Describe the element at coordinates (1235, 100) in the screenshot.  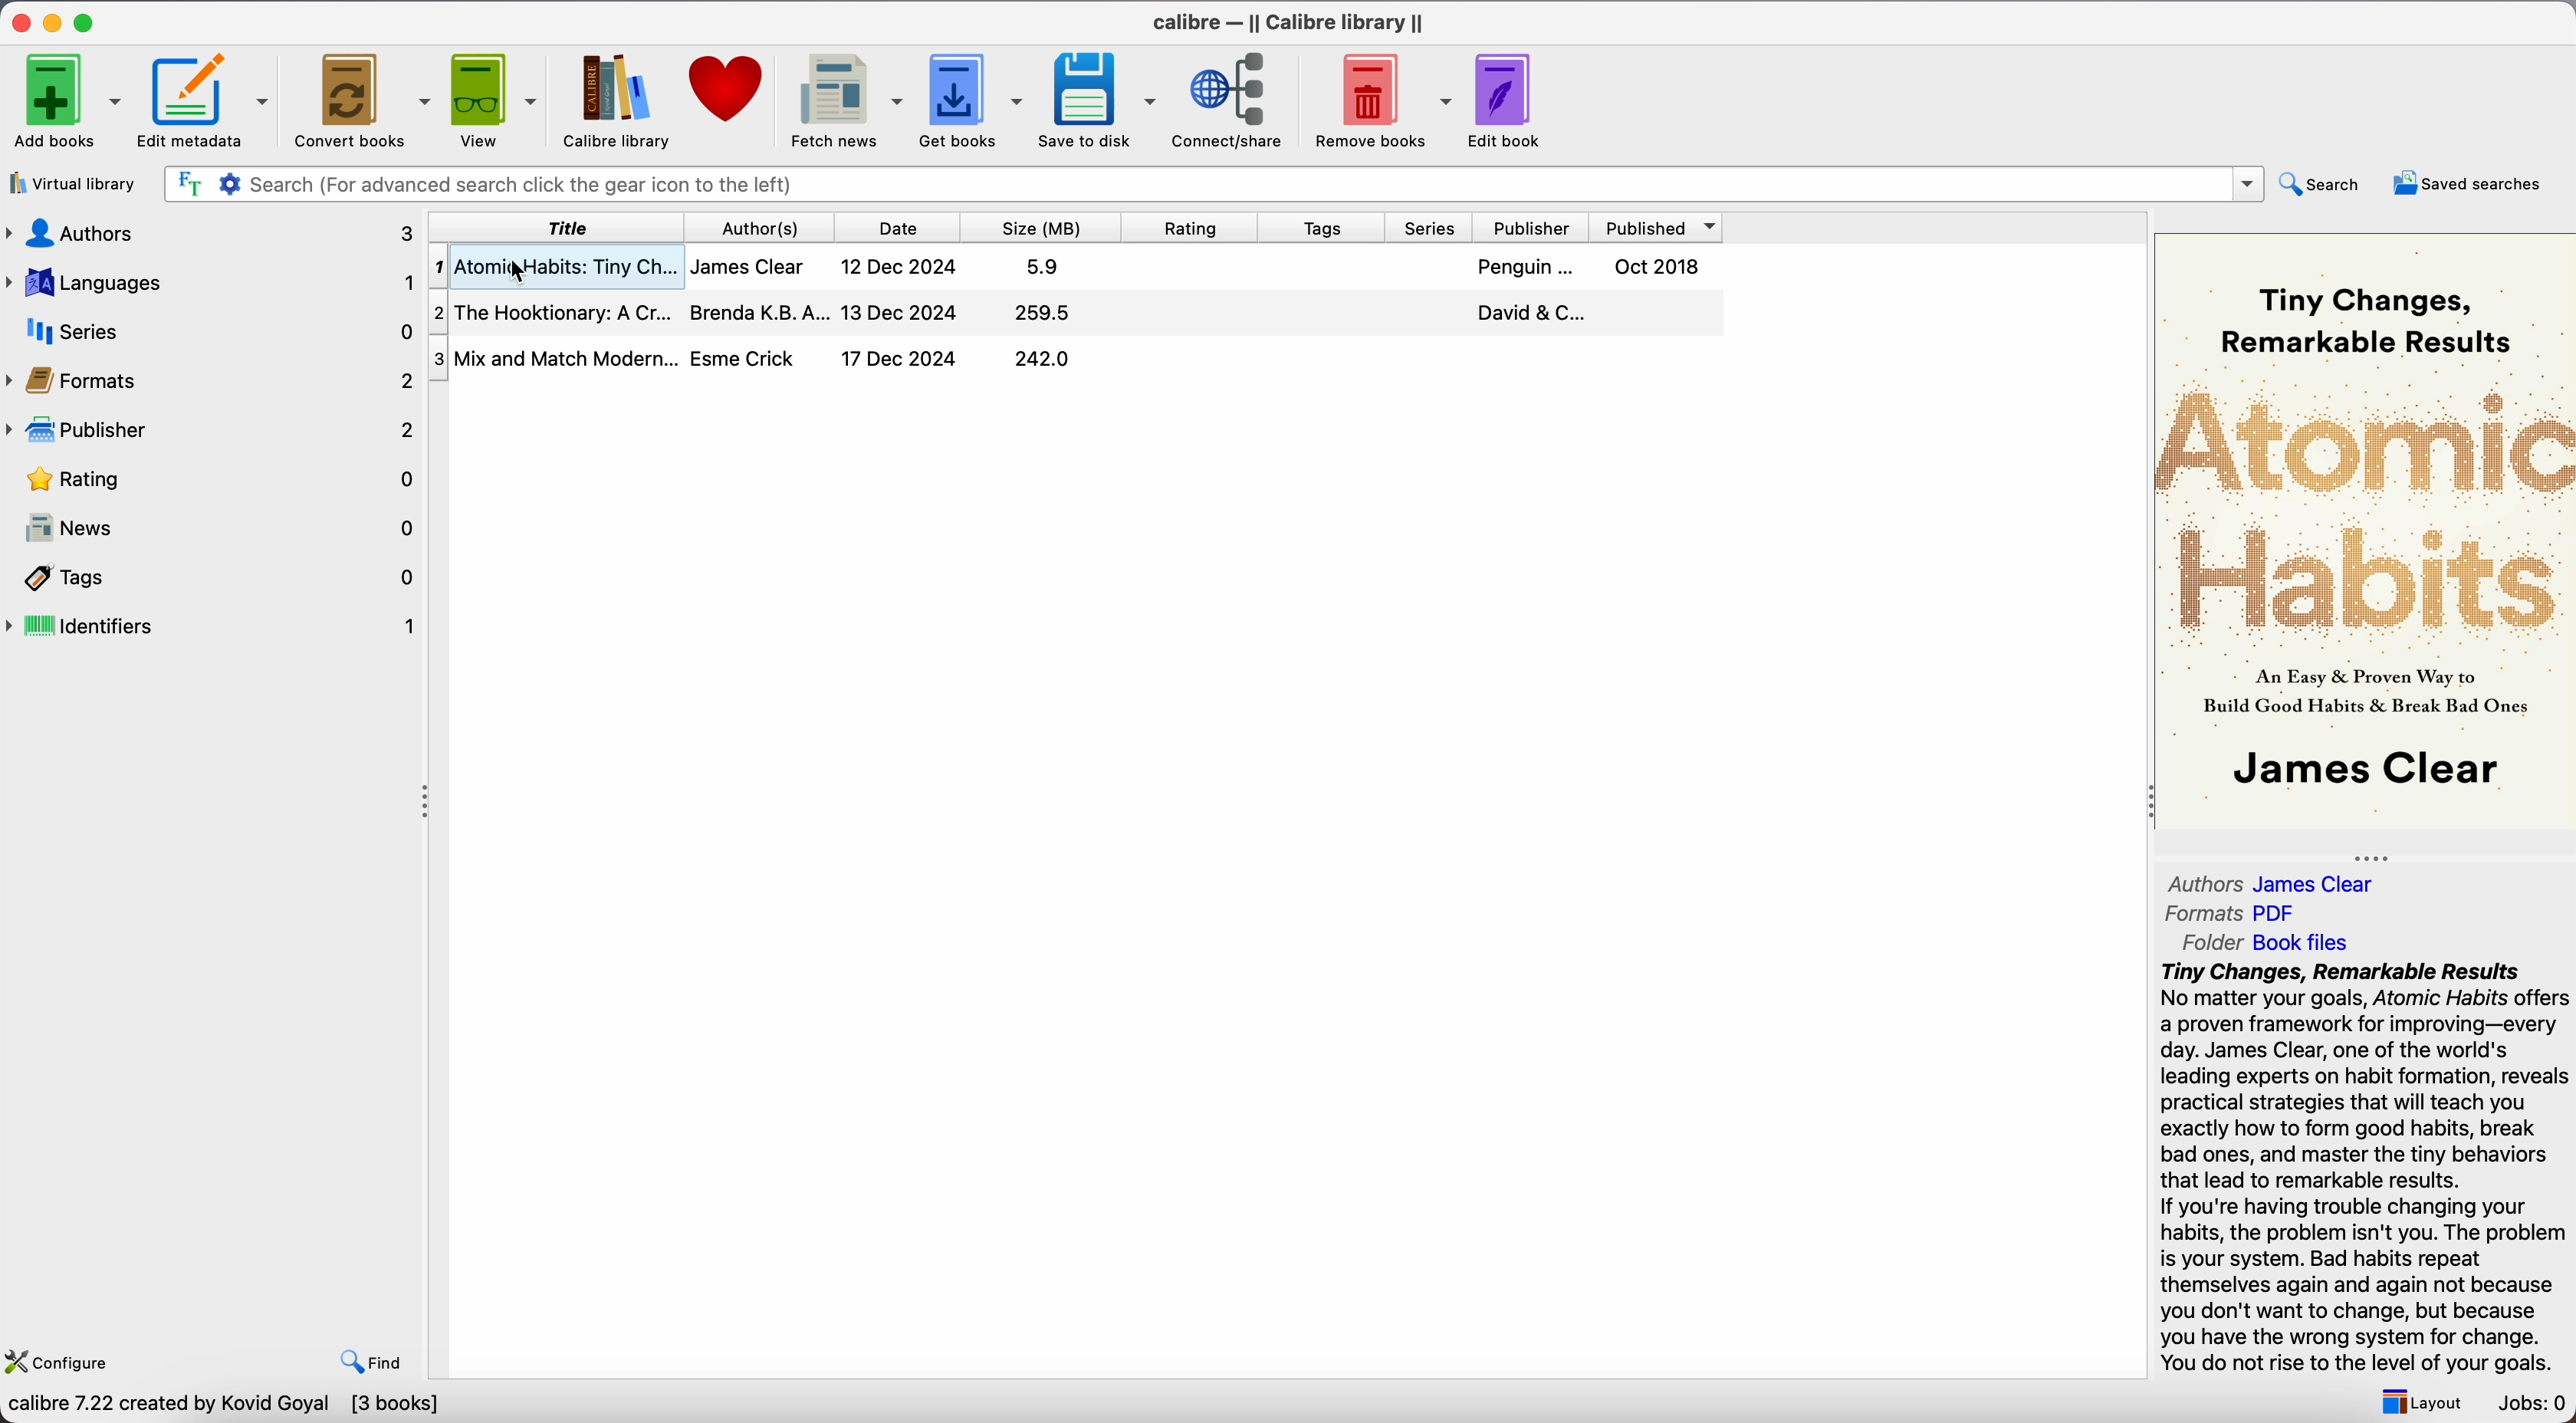
I see `connect/share` at that location.